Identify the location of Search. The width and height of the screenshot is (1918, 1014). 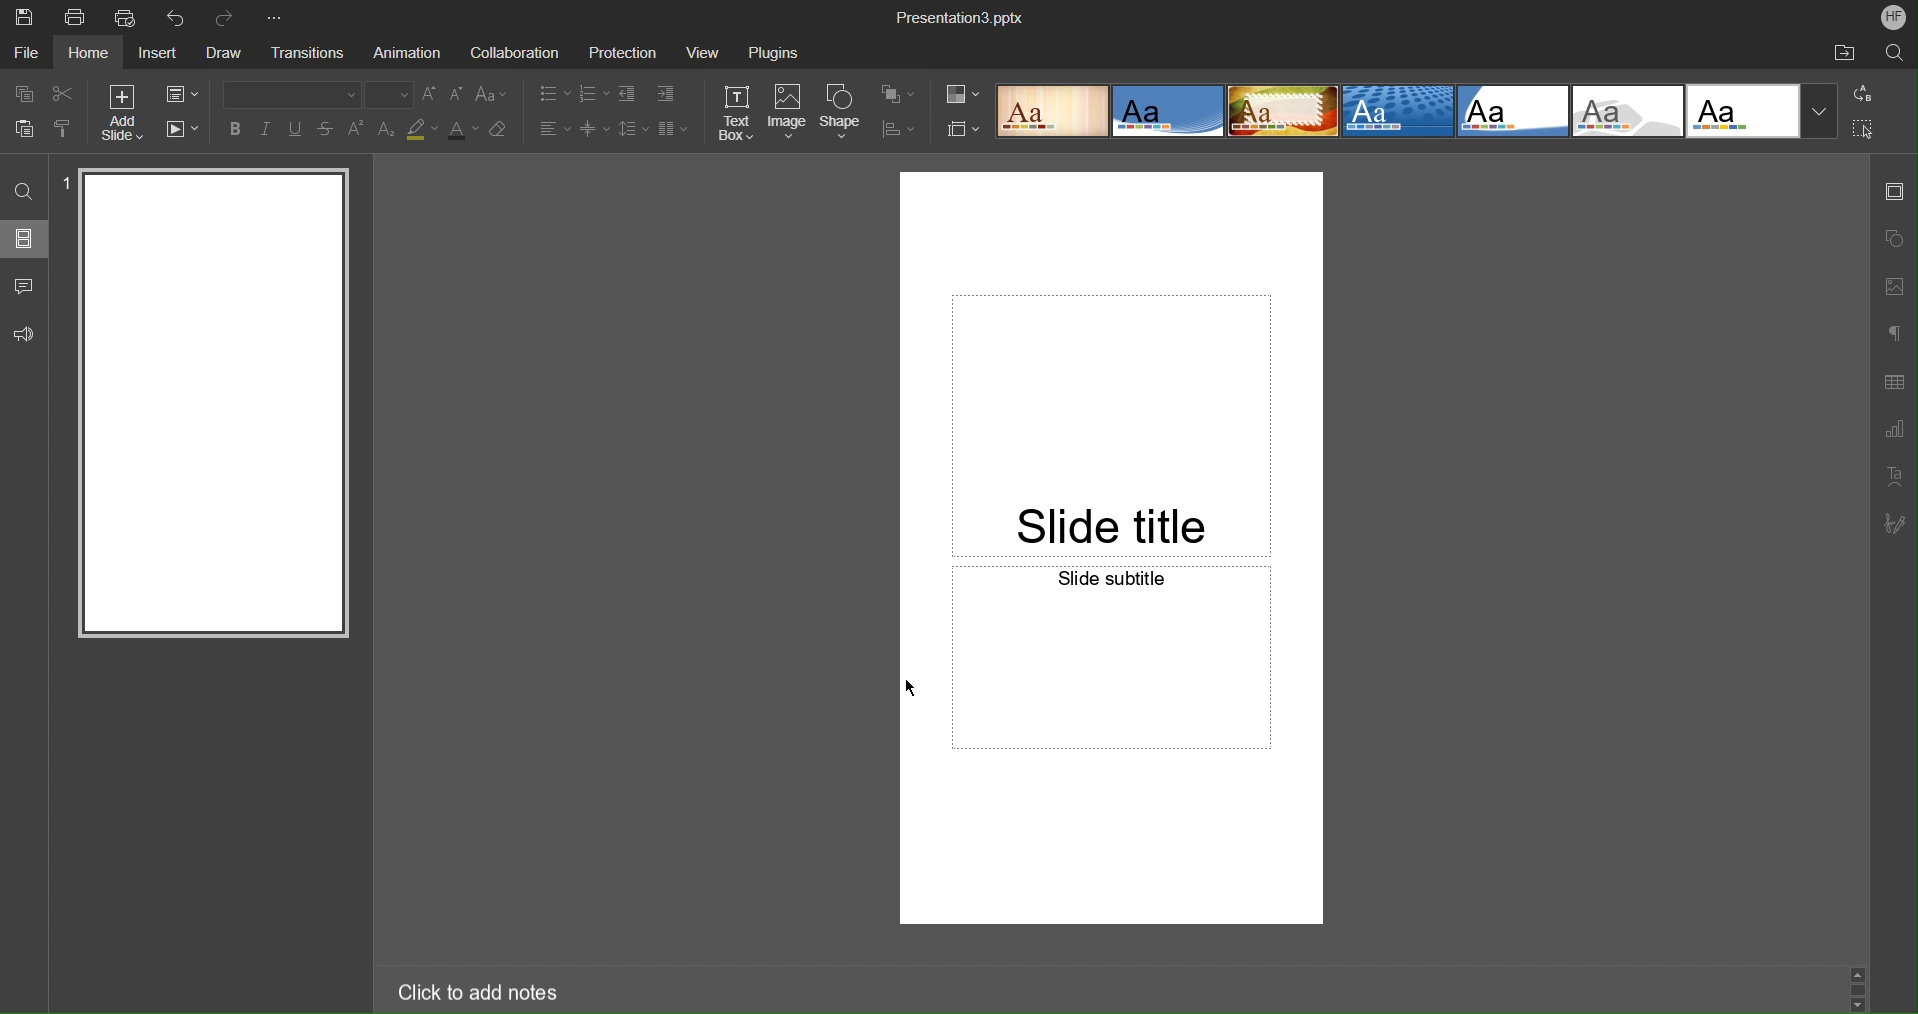
(1893, 55).